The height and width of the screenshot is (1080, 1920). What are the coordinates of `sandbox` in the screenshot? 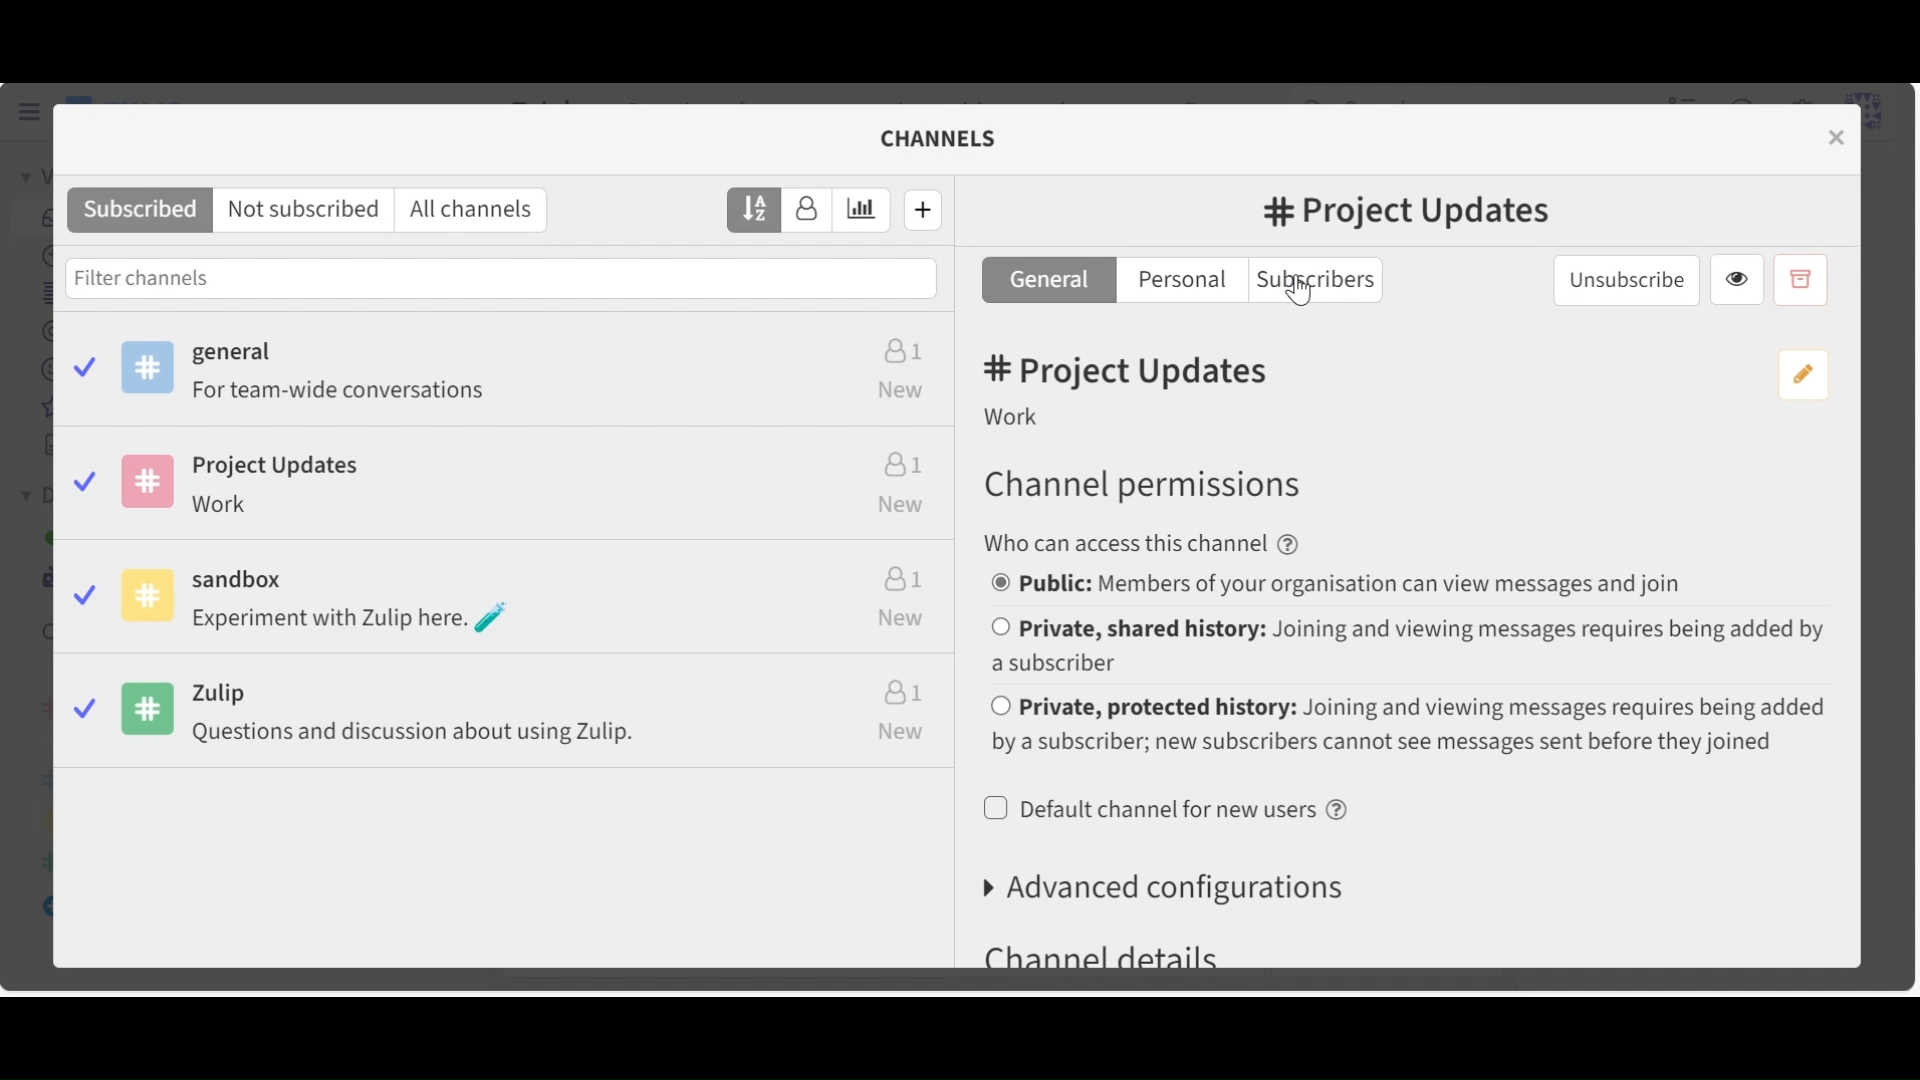 It's located at (499, 596).